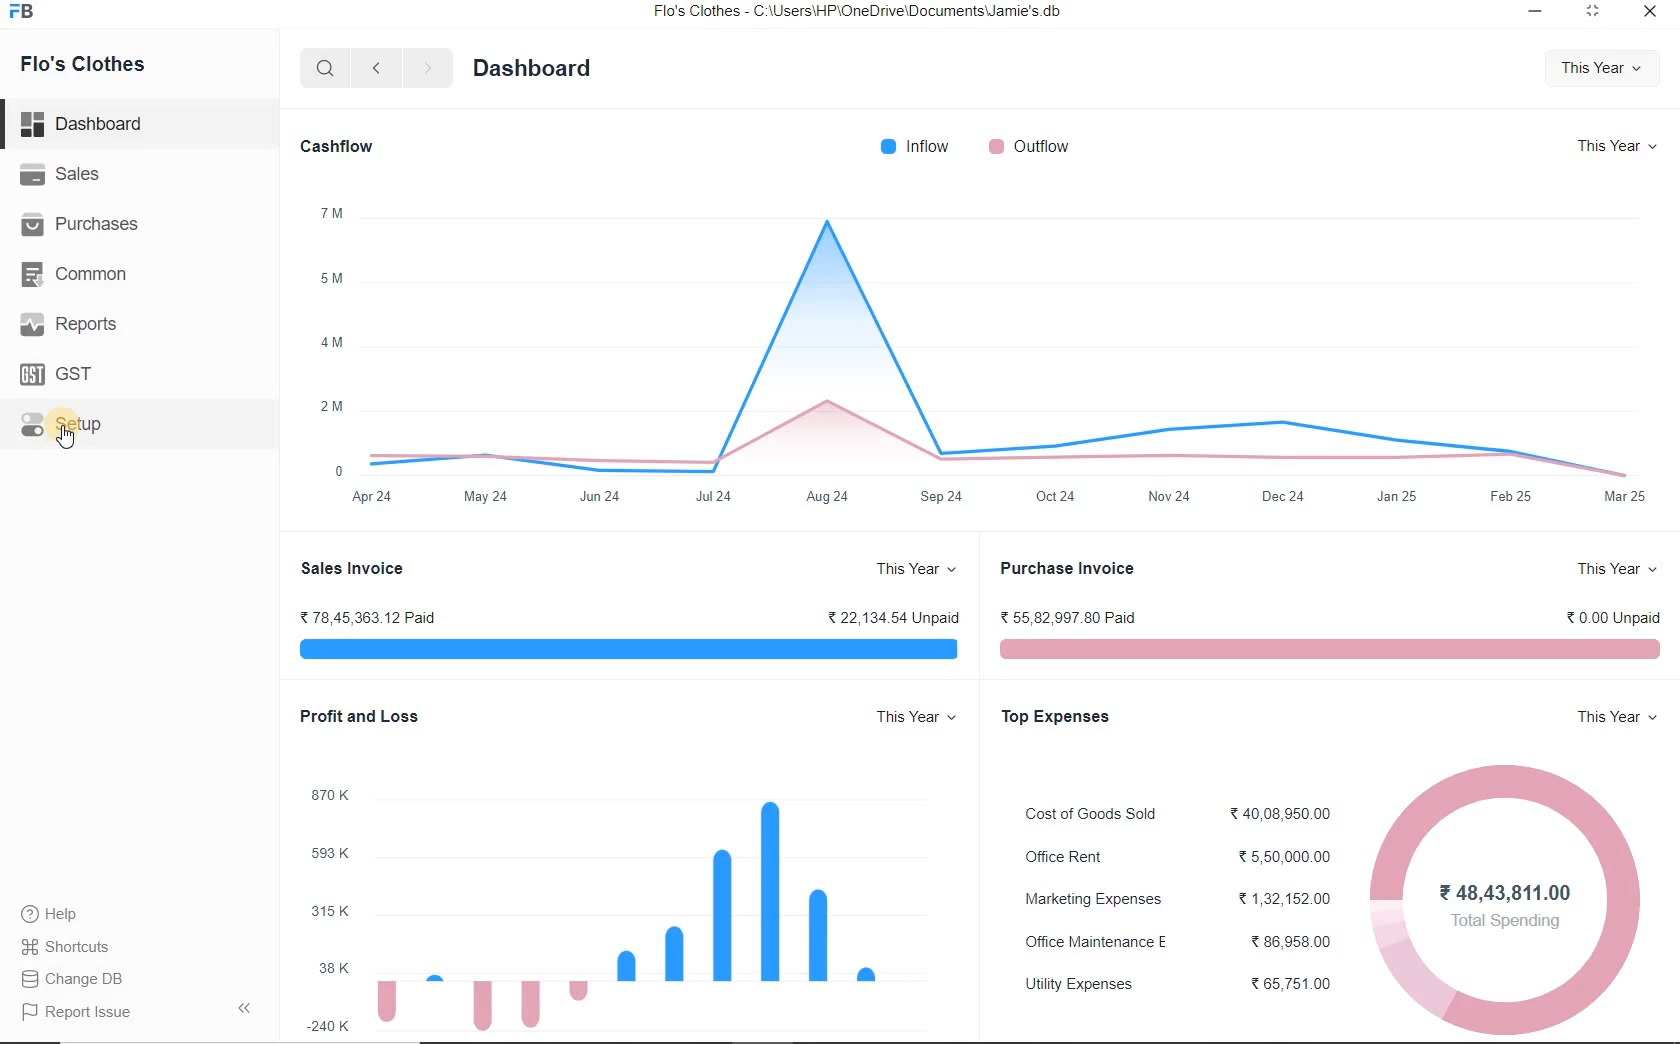 This screenshot has width=1680, height=1044. What do you see at coordinates (336, 468) in the screenshot?
I see `0` at bounding box center [336, 468].